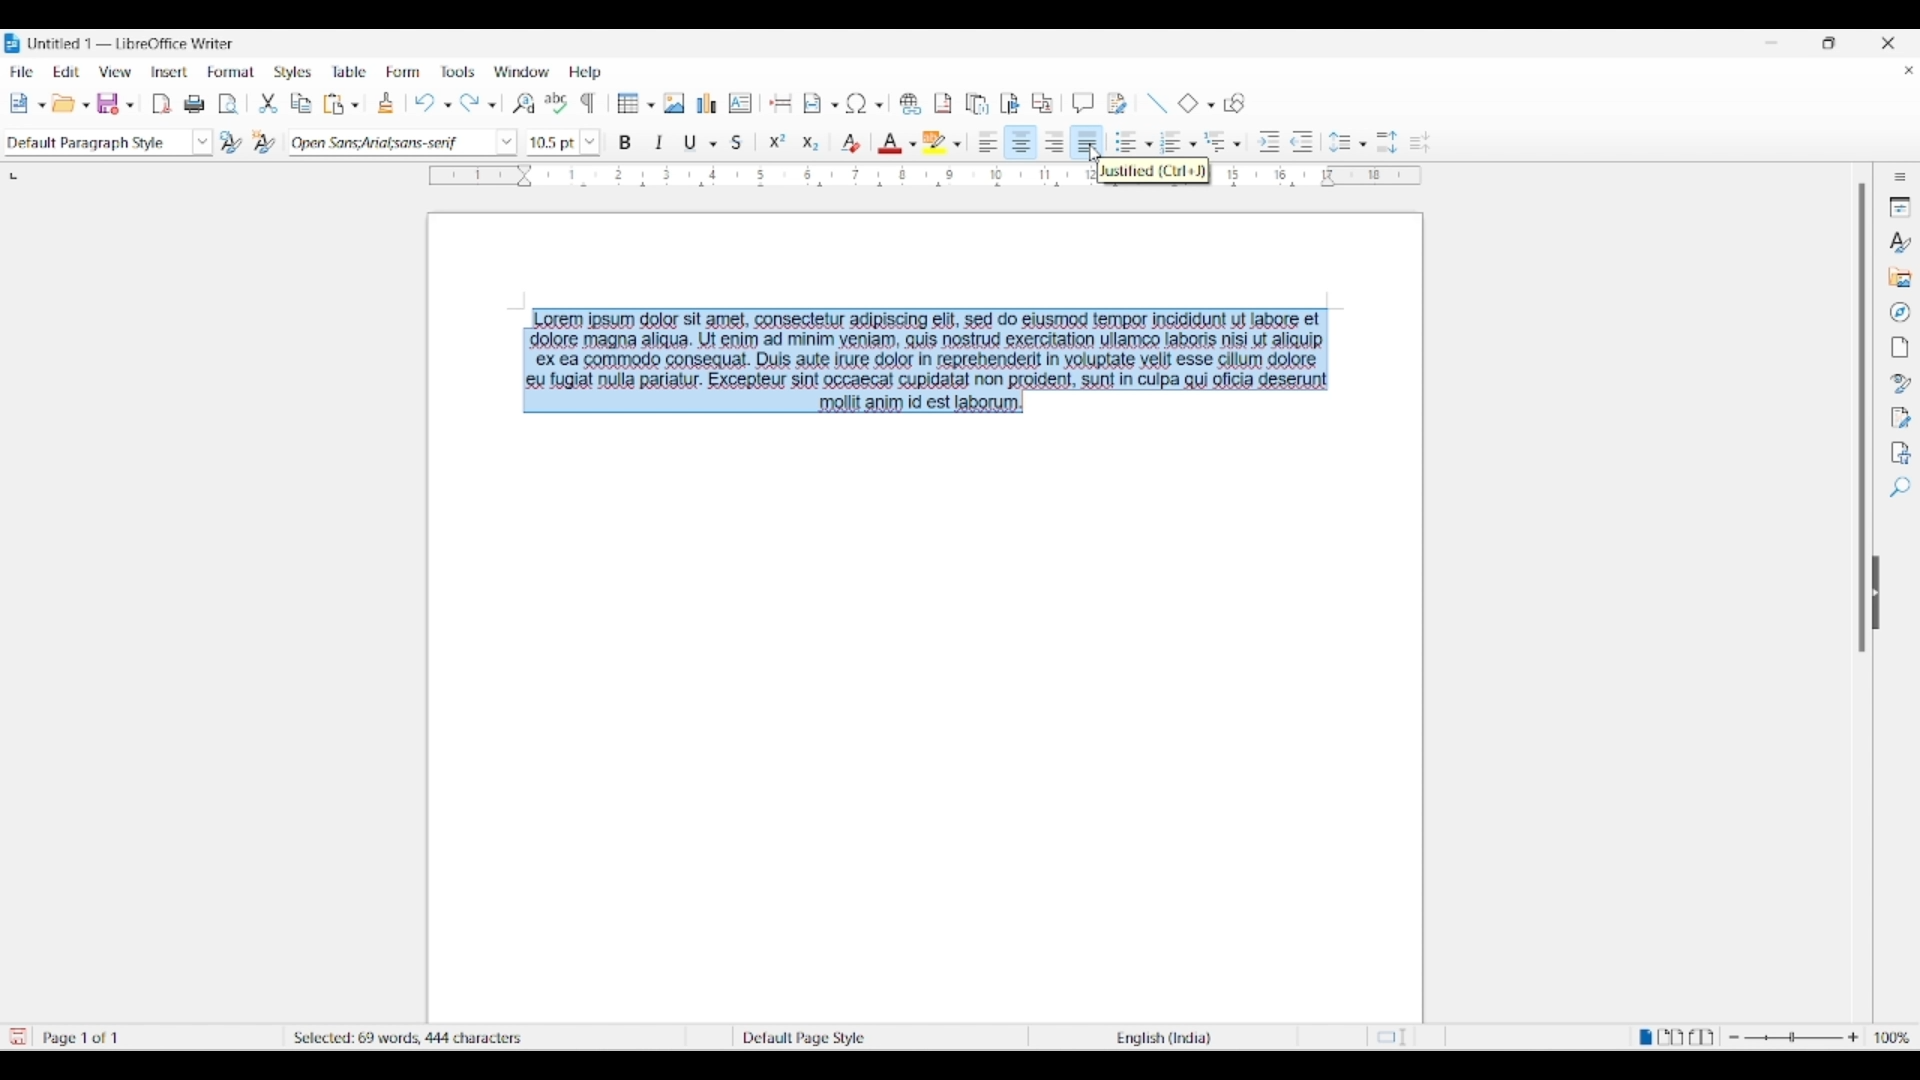 The height and width of the screenshot is (1080, 1920). What do you see at coordinates (1042, 102) in the screenshot?
I see `Insert cross reference` at bounding box center [1042, 102].